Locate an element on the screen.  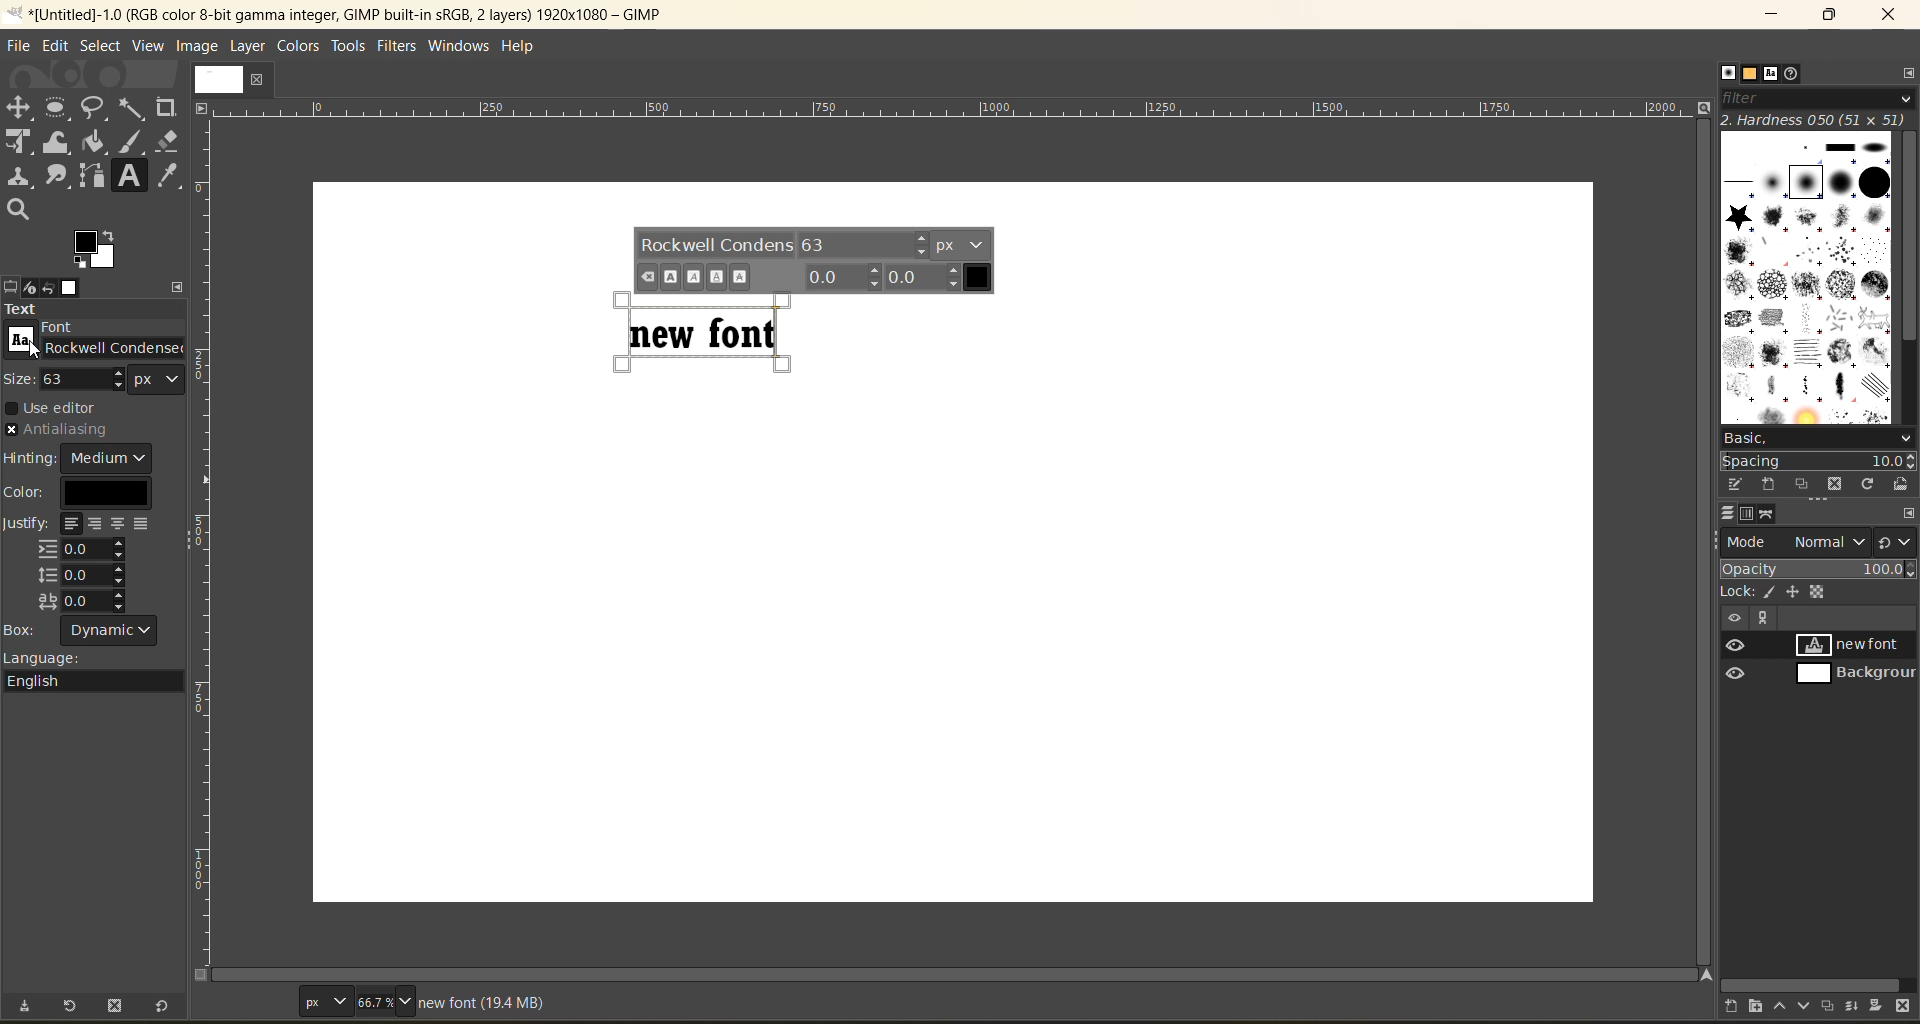
justify is located at coordinates (82, 563).